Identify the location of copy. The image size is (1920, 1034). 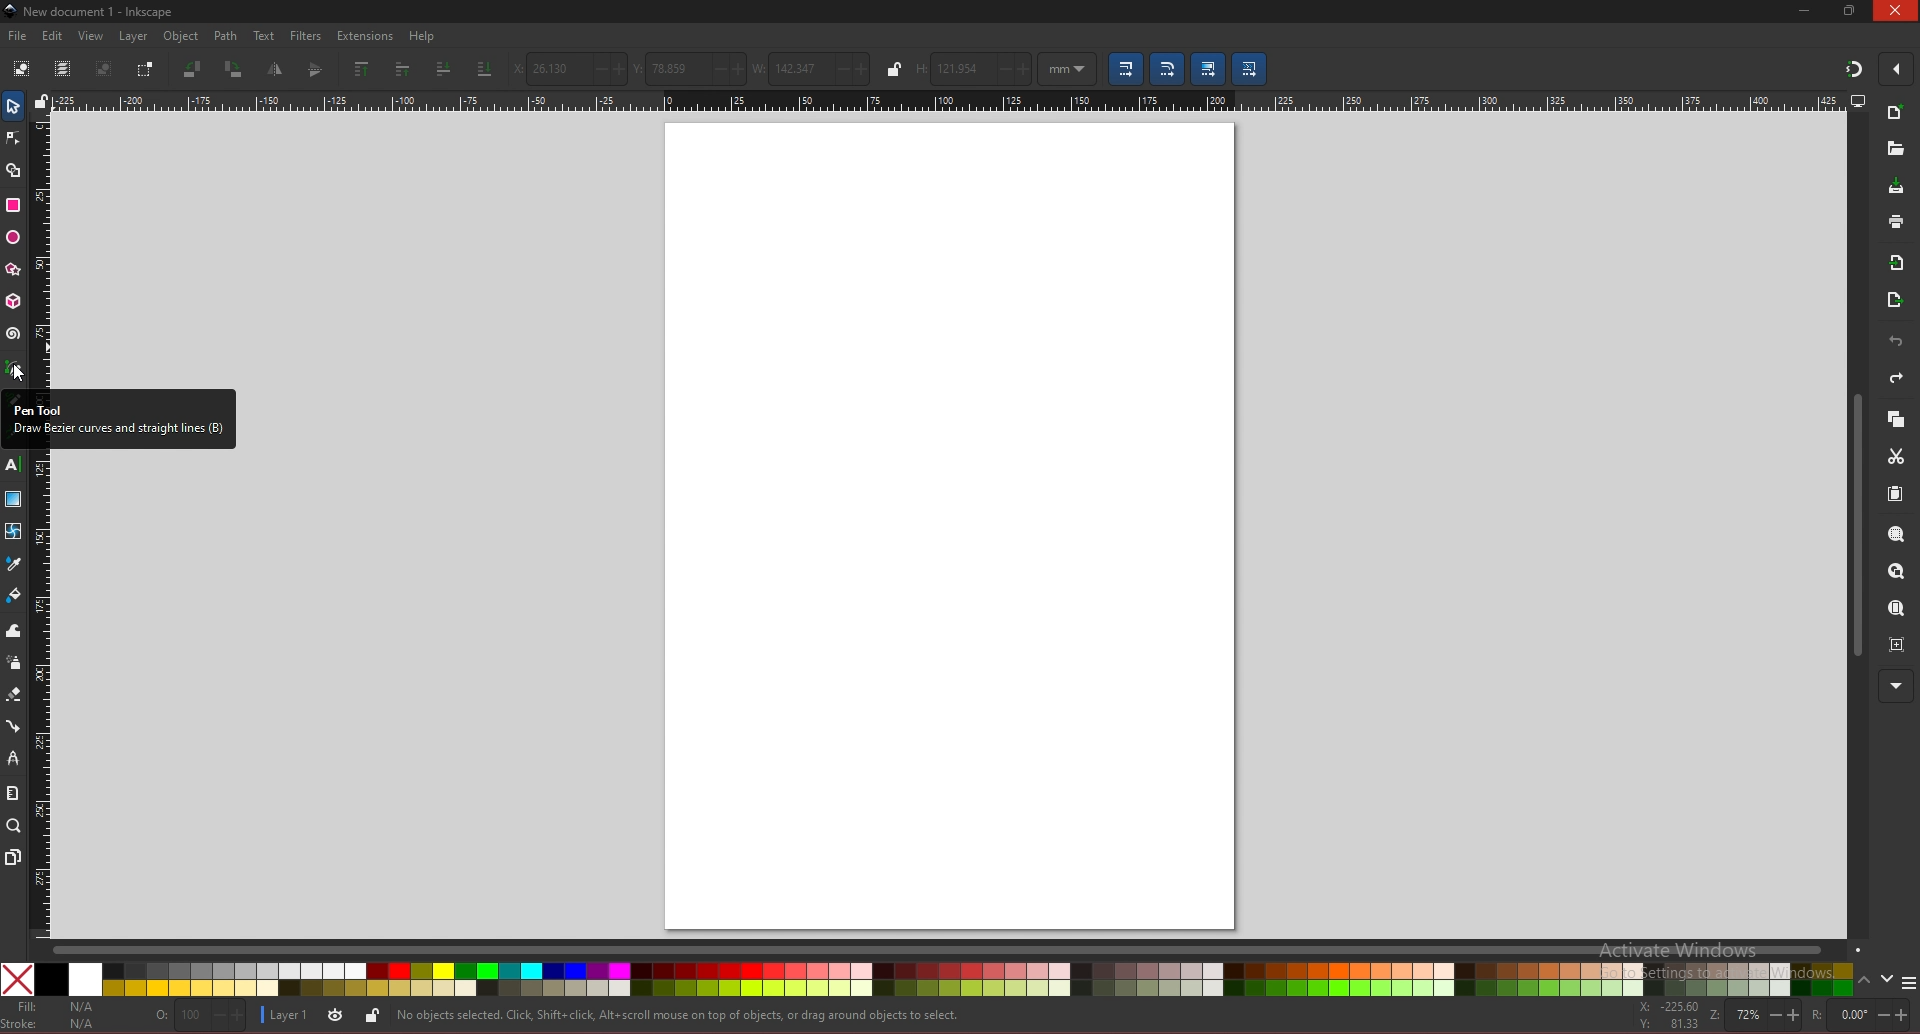
(1895, 420).